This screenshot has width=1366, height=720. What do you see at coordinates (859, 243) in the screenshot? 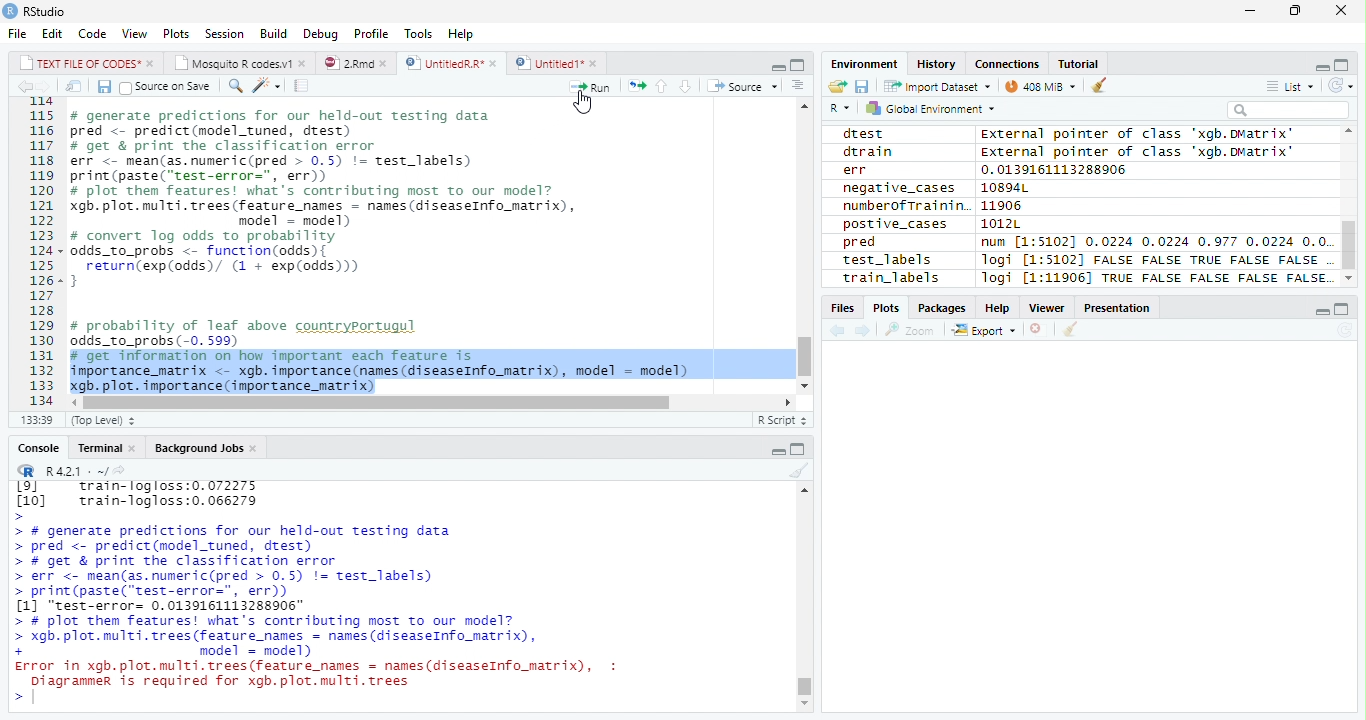
I see `pred` at bounding box center [859, 243].